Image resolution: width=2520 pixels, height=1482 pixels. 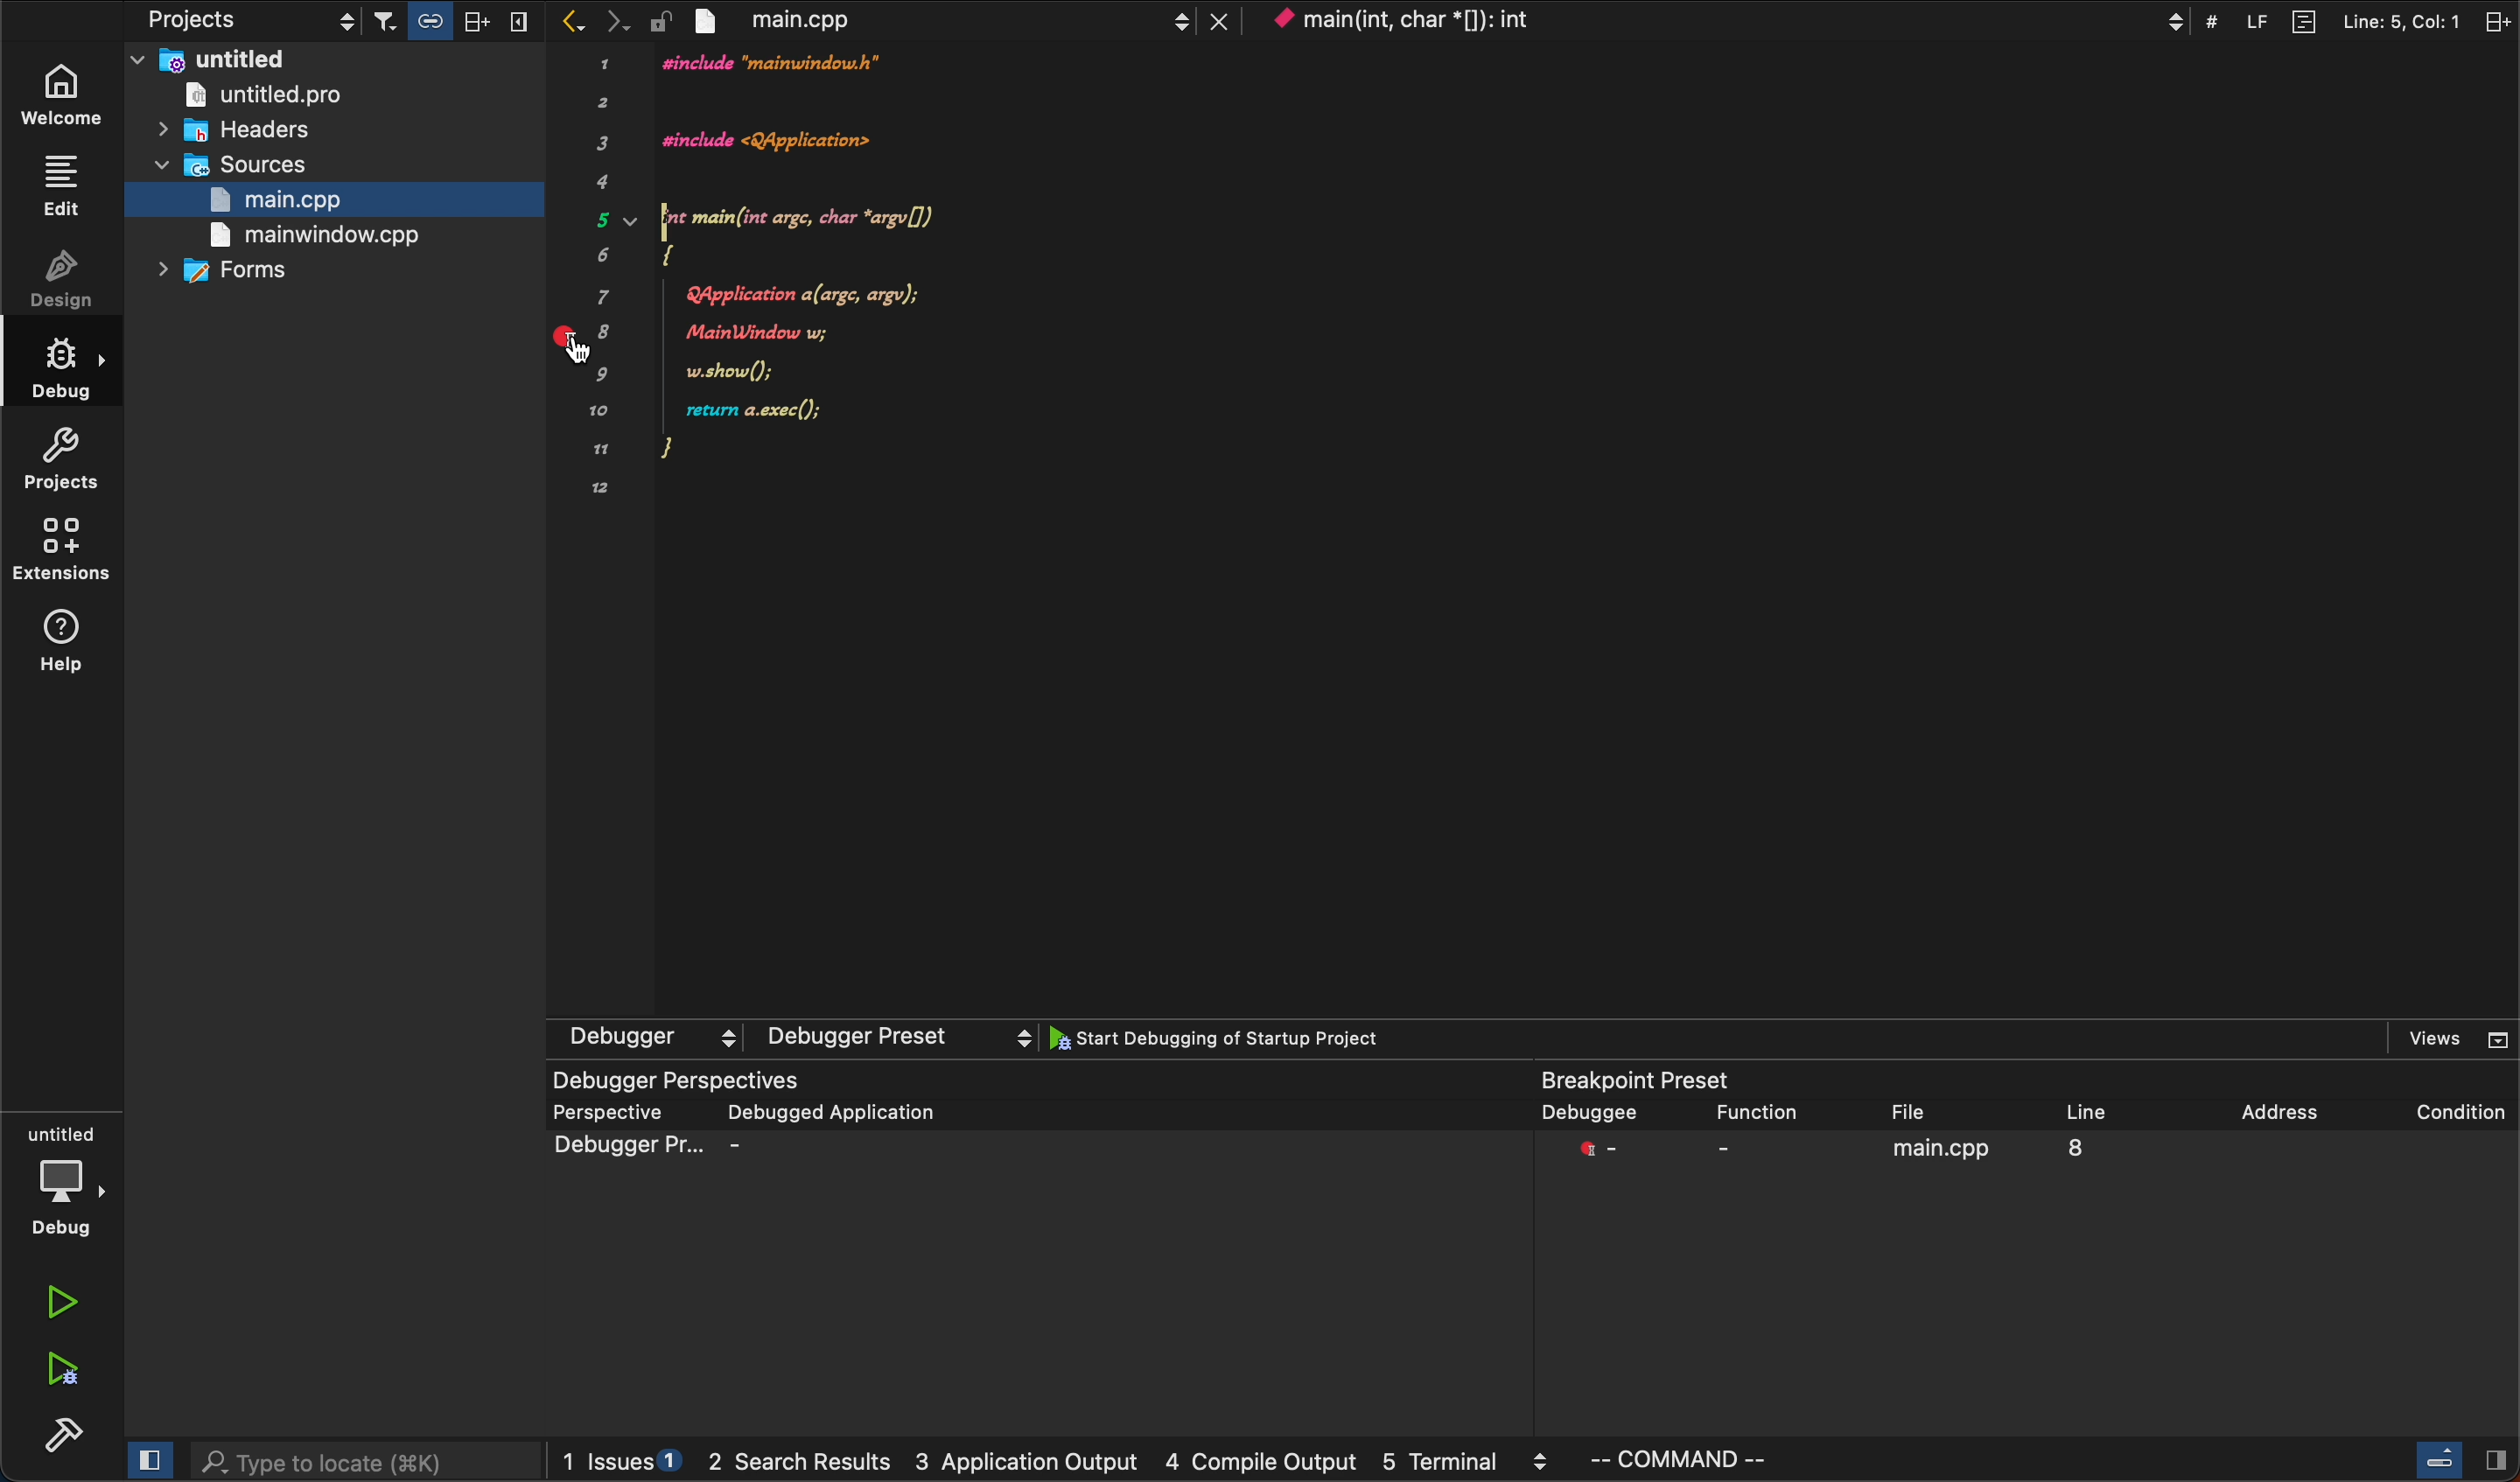 What do you see at coordinates (957, 22) in the screenshot?
I see `file tab` at bounding box center [957, 22].